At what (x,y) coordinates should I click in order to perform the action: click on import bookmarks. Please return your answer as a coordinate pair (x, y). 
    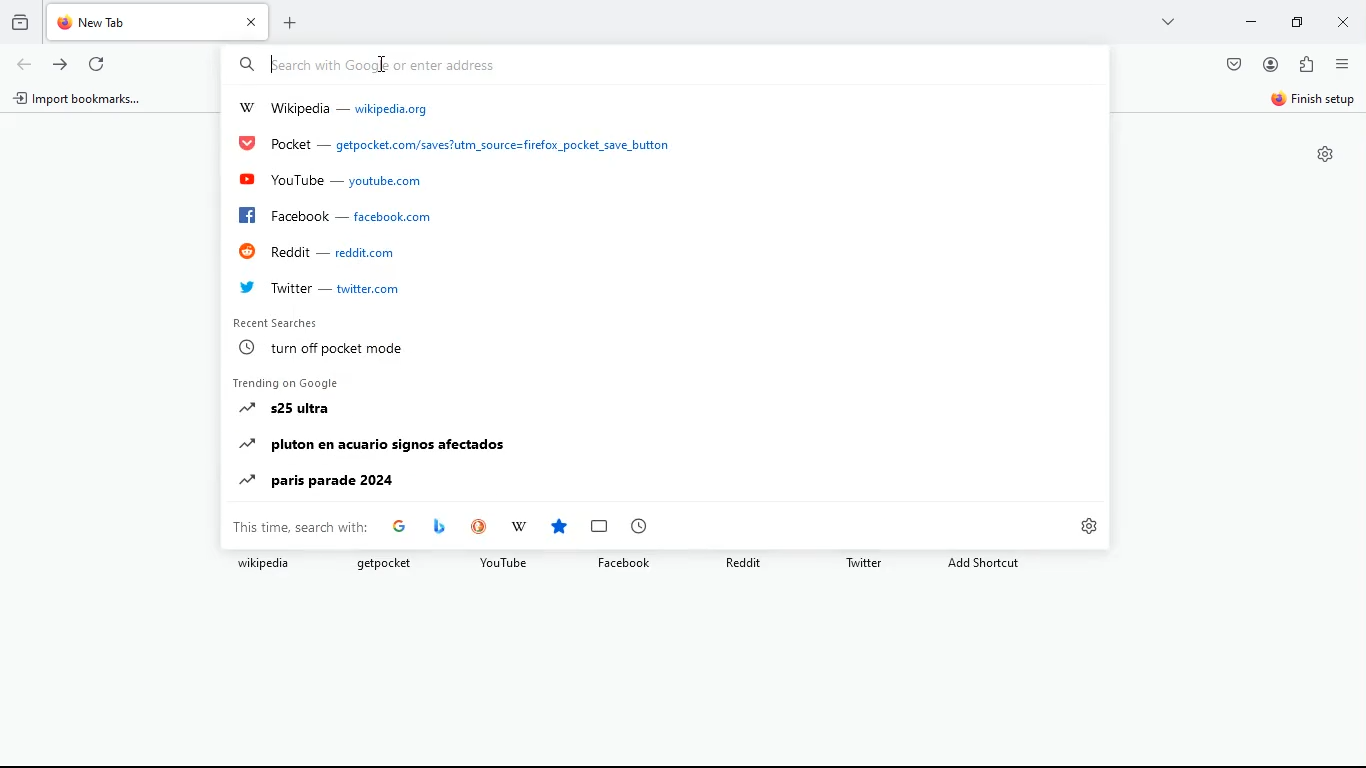
    Looking at the image, I should click on (80, 100).